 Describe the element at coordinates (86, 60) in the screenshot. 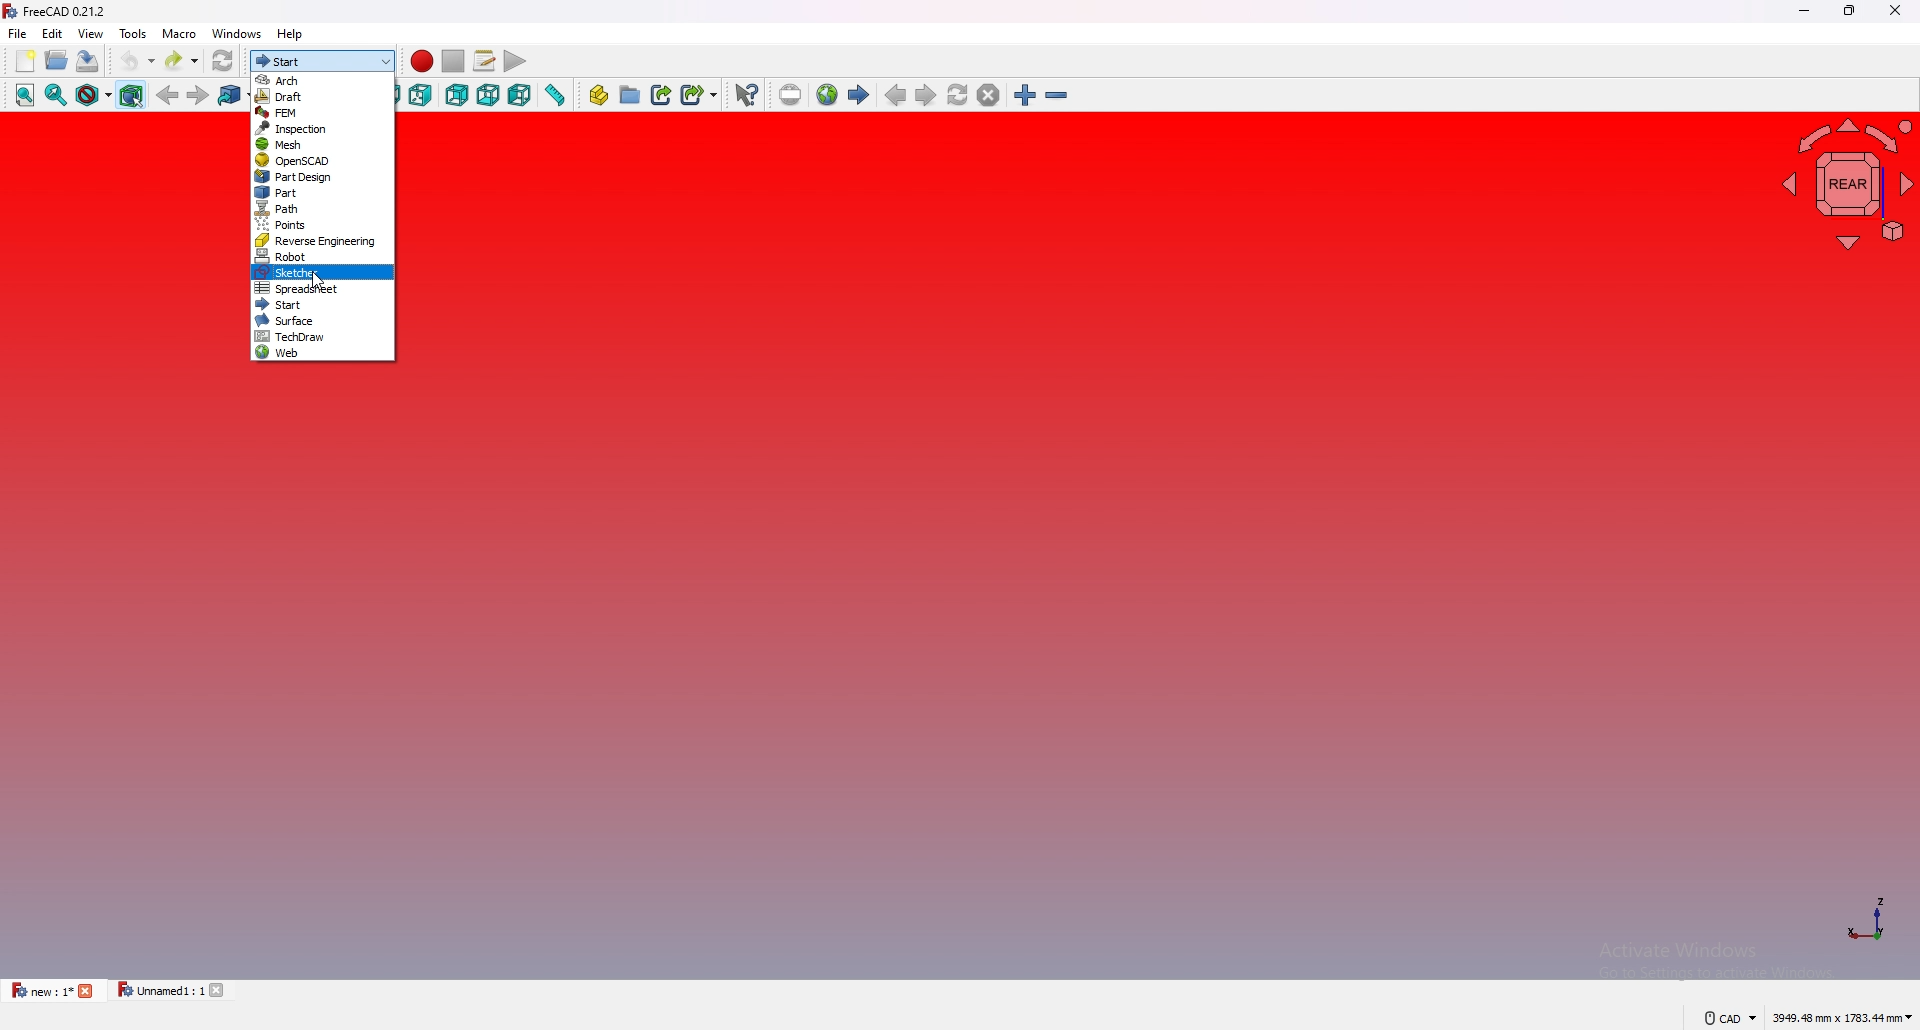

I see `save` at that location.